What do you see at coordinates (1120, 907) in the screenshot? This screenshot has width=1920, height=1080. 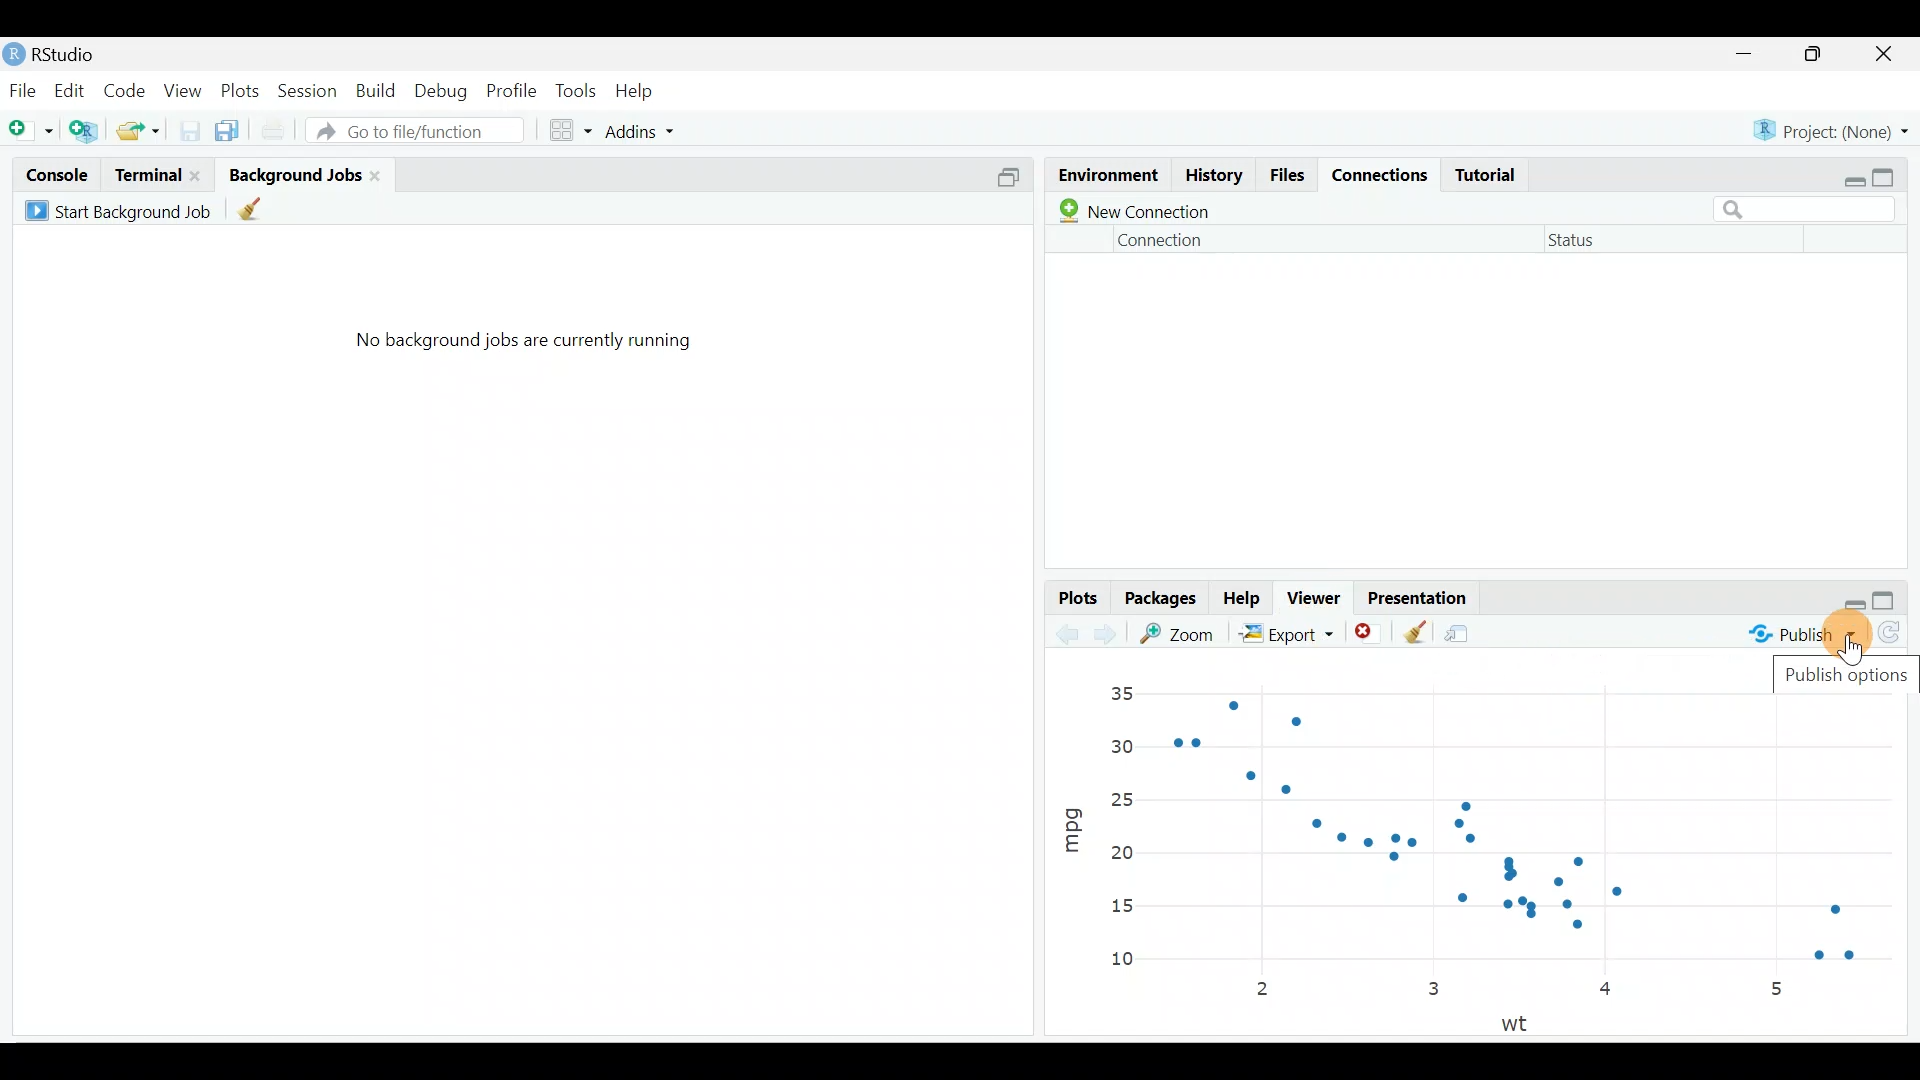 I see `15` at bounding box center [1120, 907].